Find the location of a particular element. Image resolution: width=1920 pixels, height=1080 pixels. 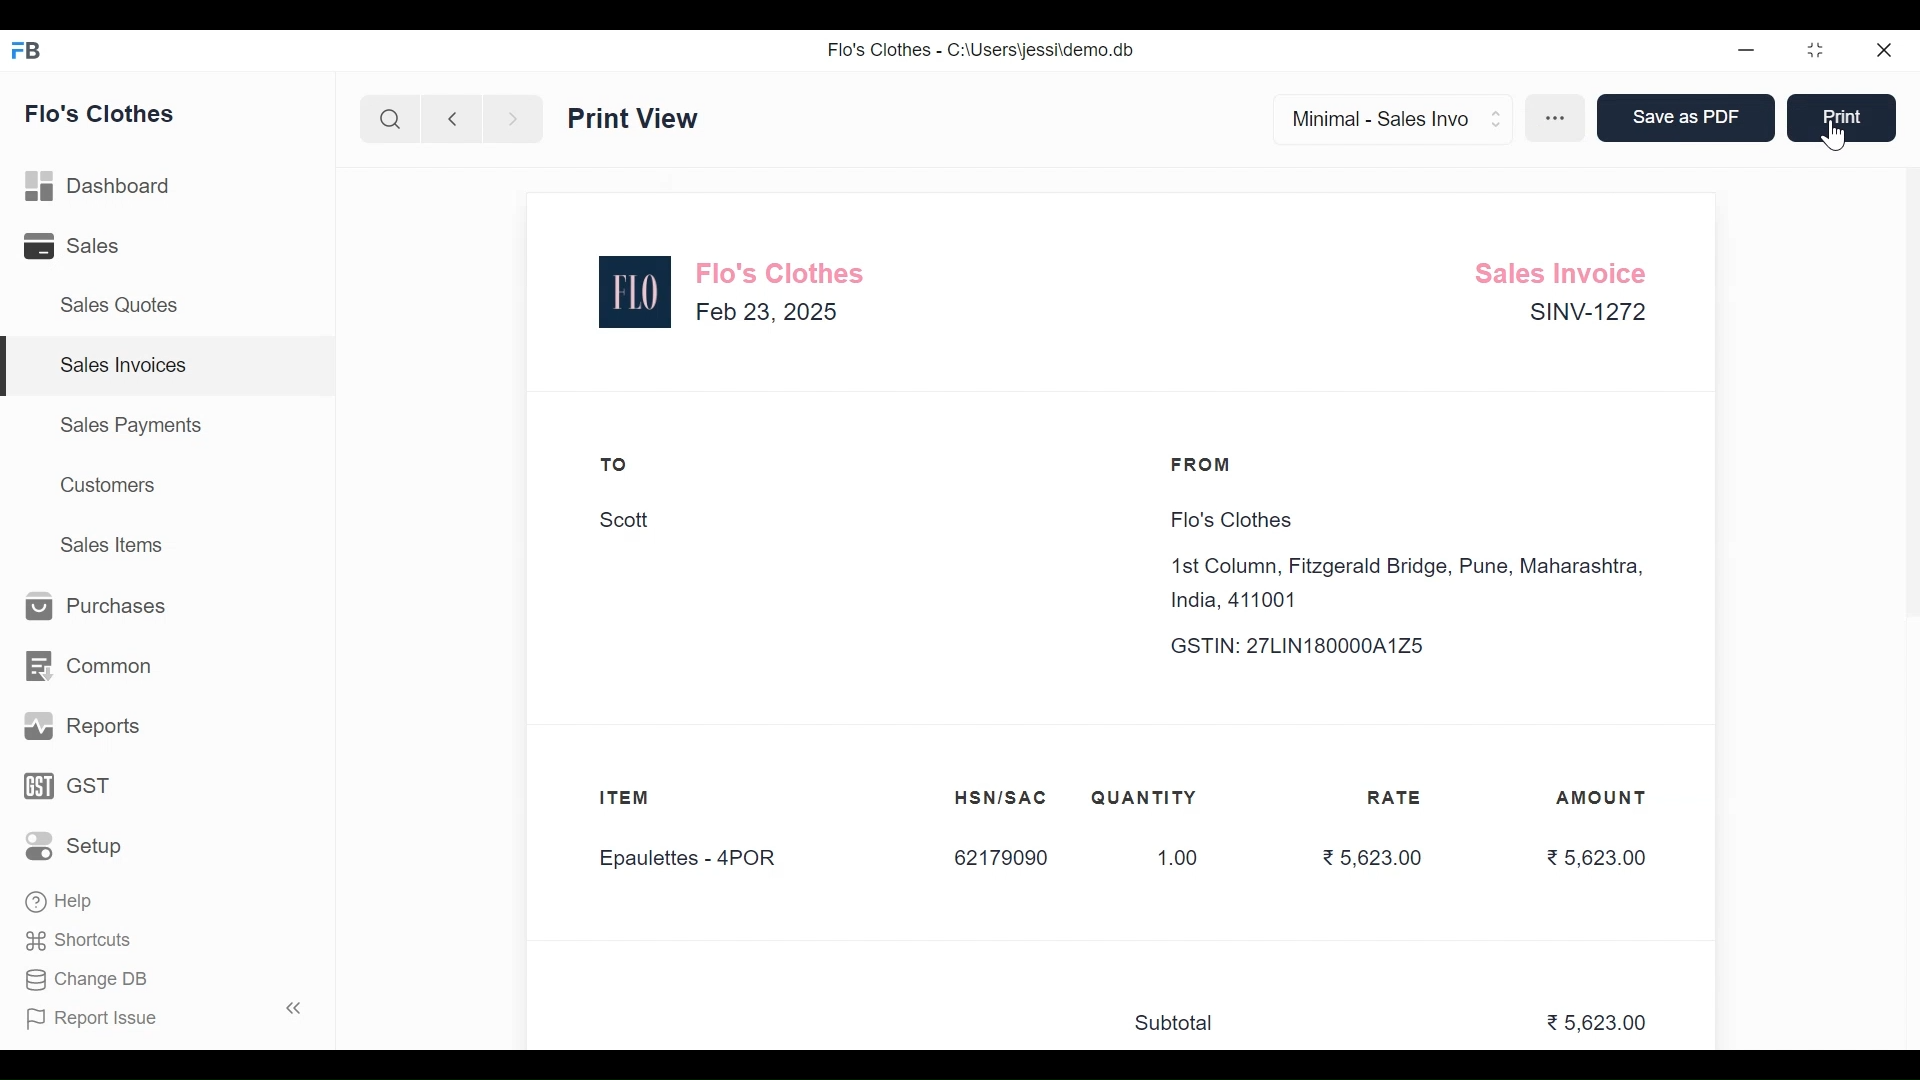

Feb 23, 2025 is located at coordinates (768, 311).